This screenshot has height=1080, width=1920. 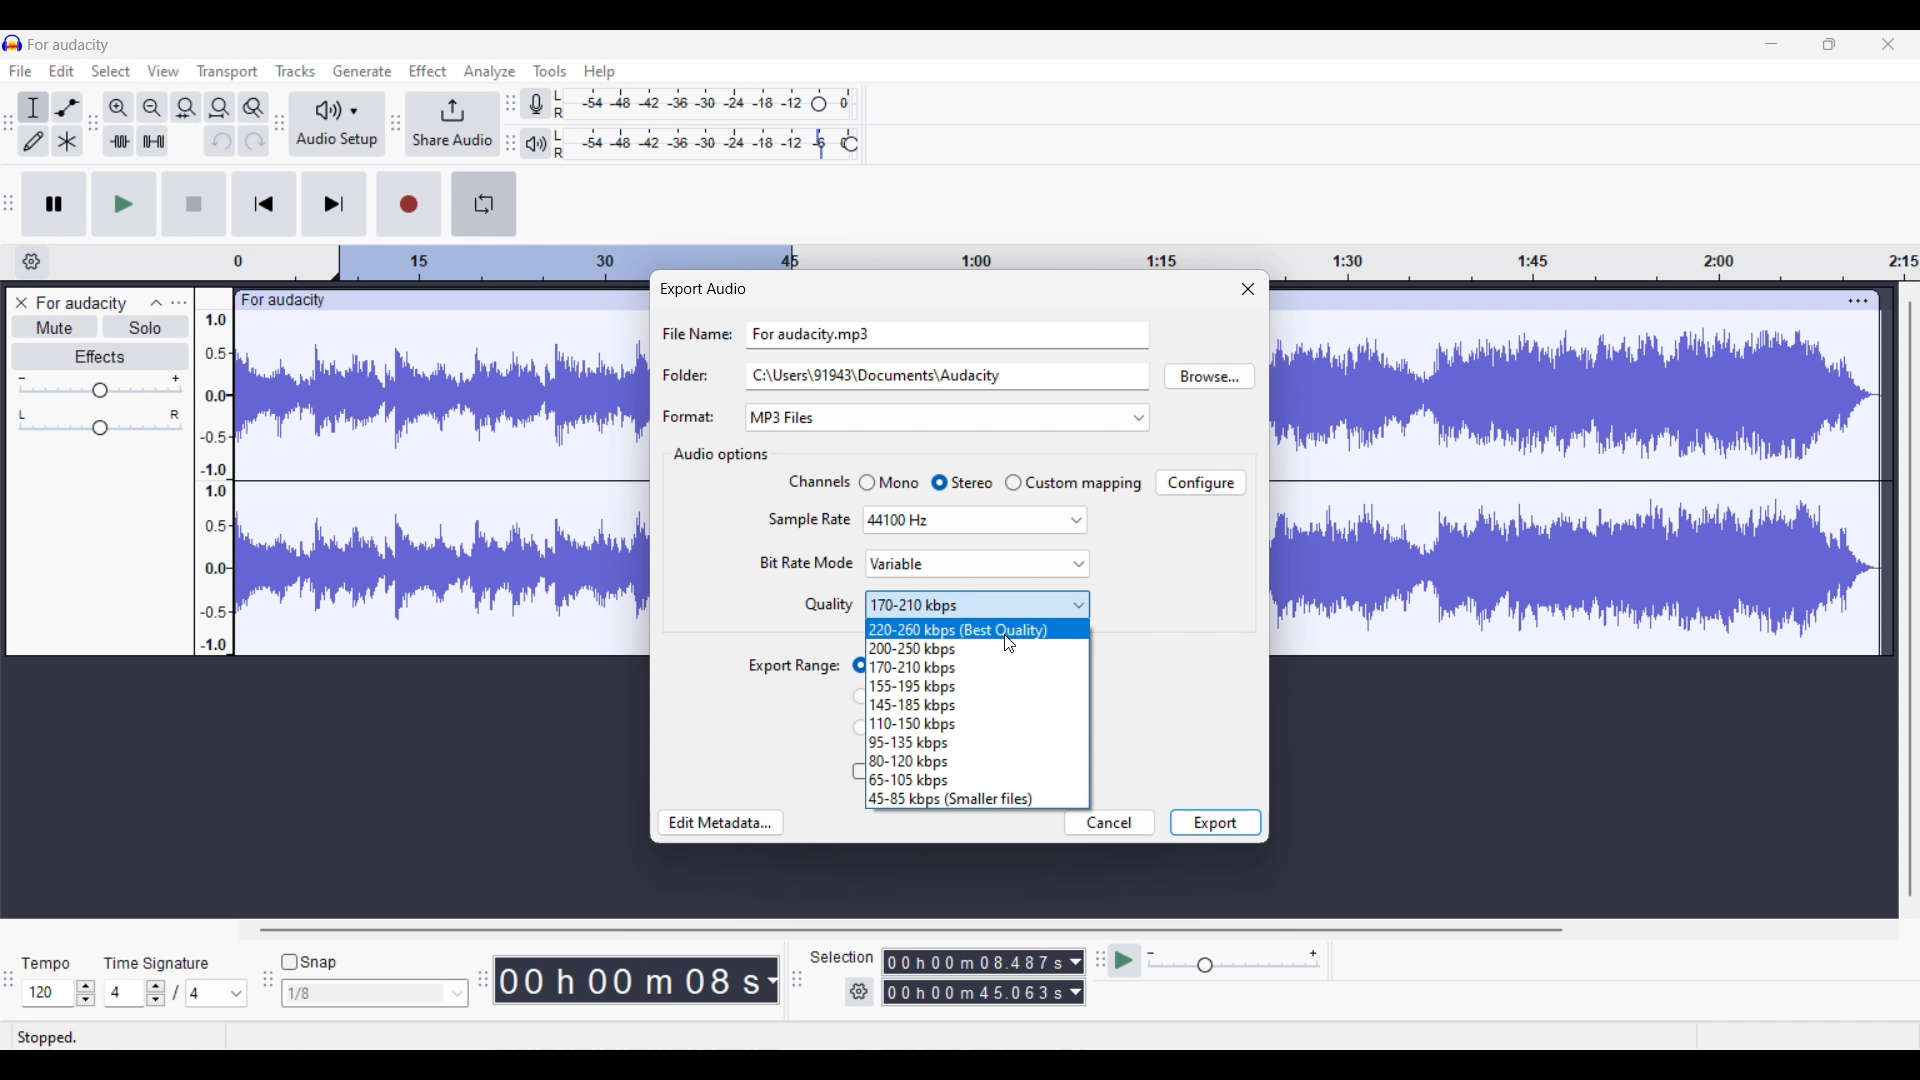 What do you see at coordinates (1234, 960) in the screenshot?
I see `Playback speed scale` at bounding box center [1234, 960].